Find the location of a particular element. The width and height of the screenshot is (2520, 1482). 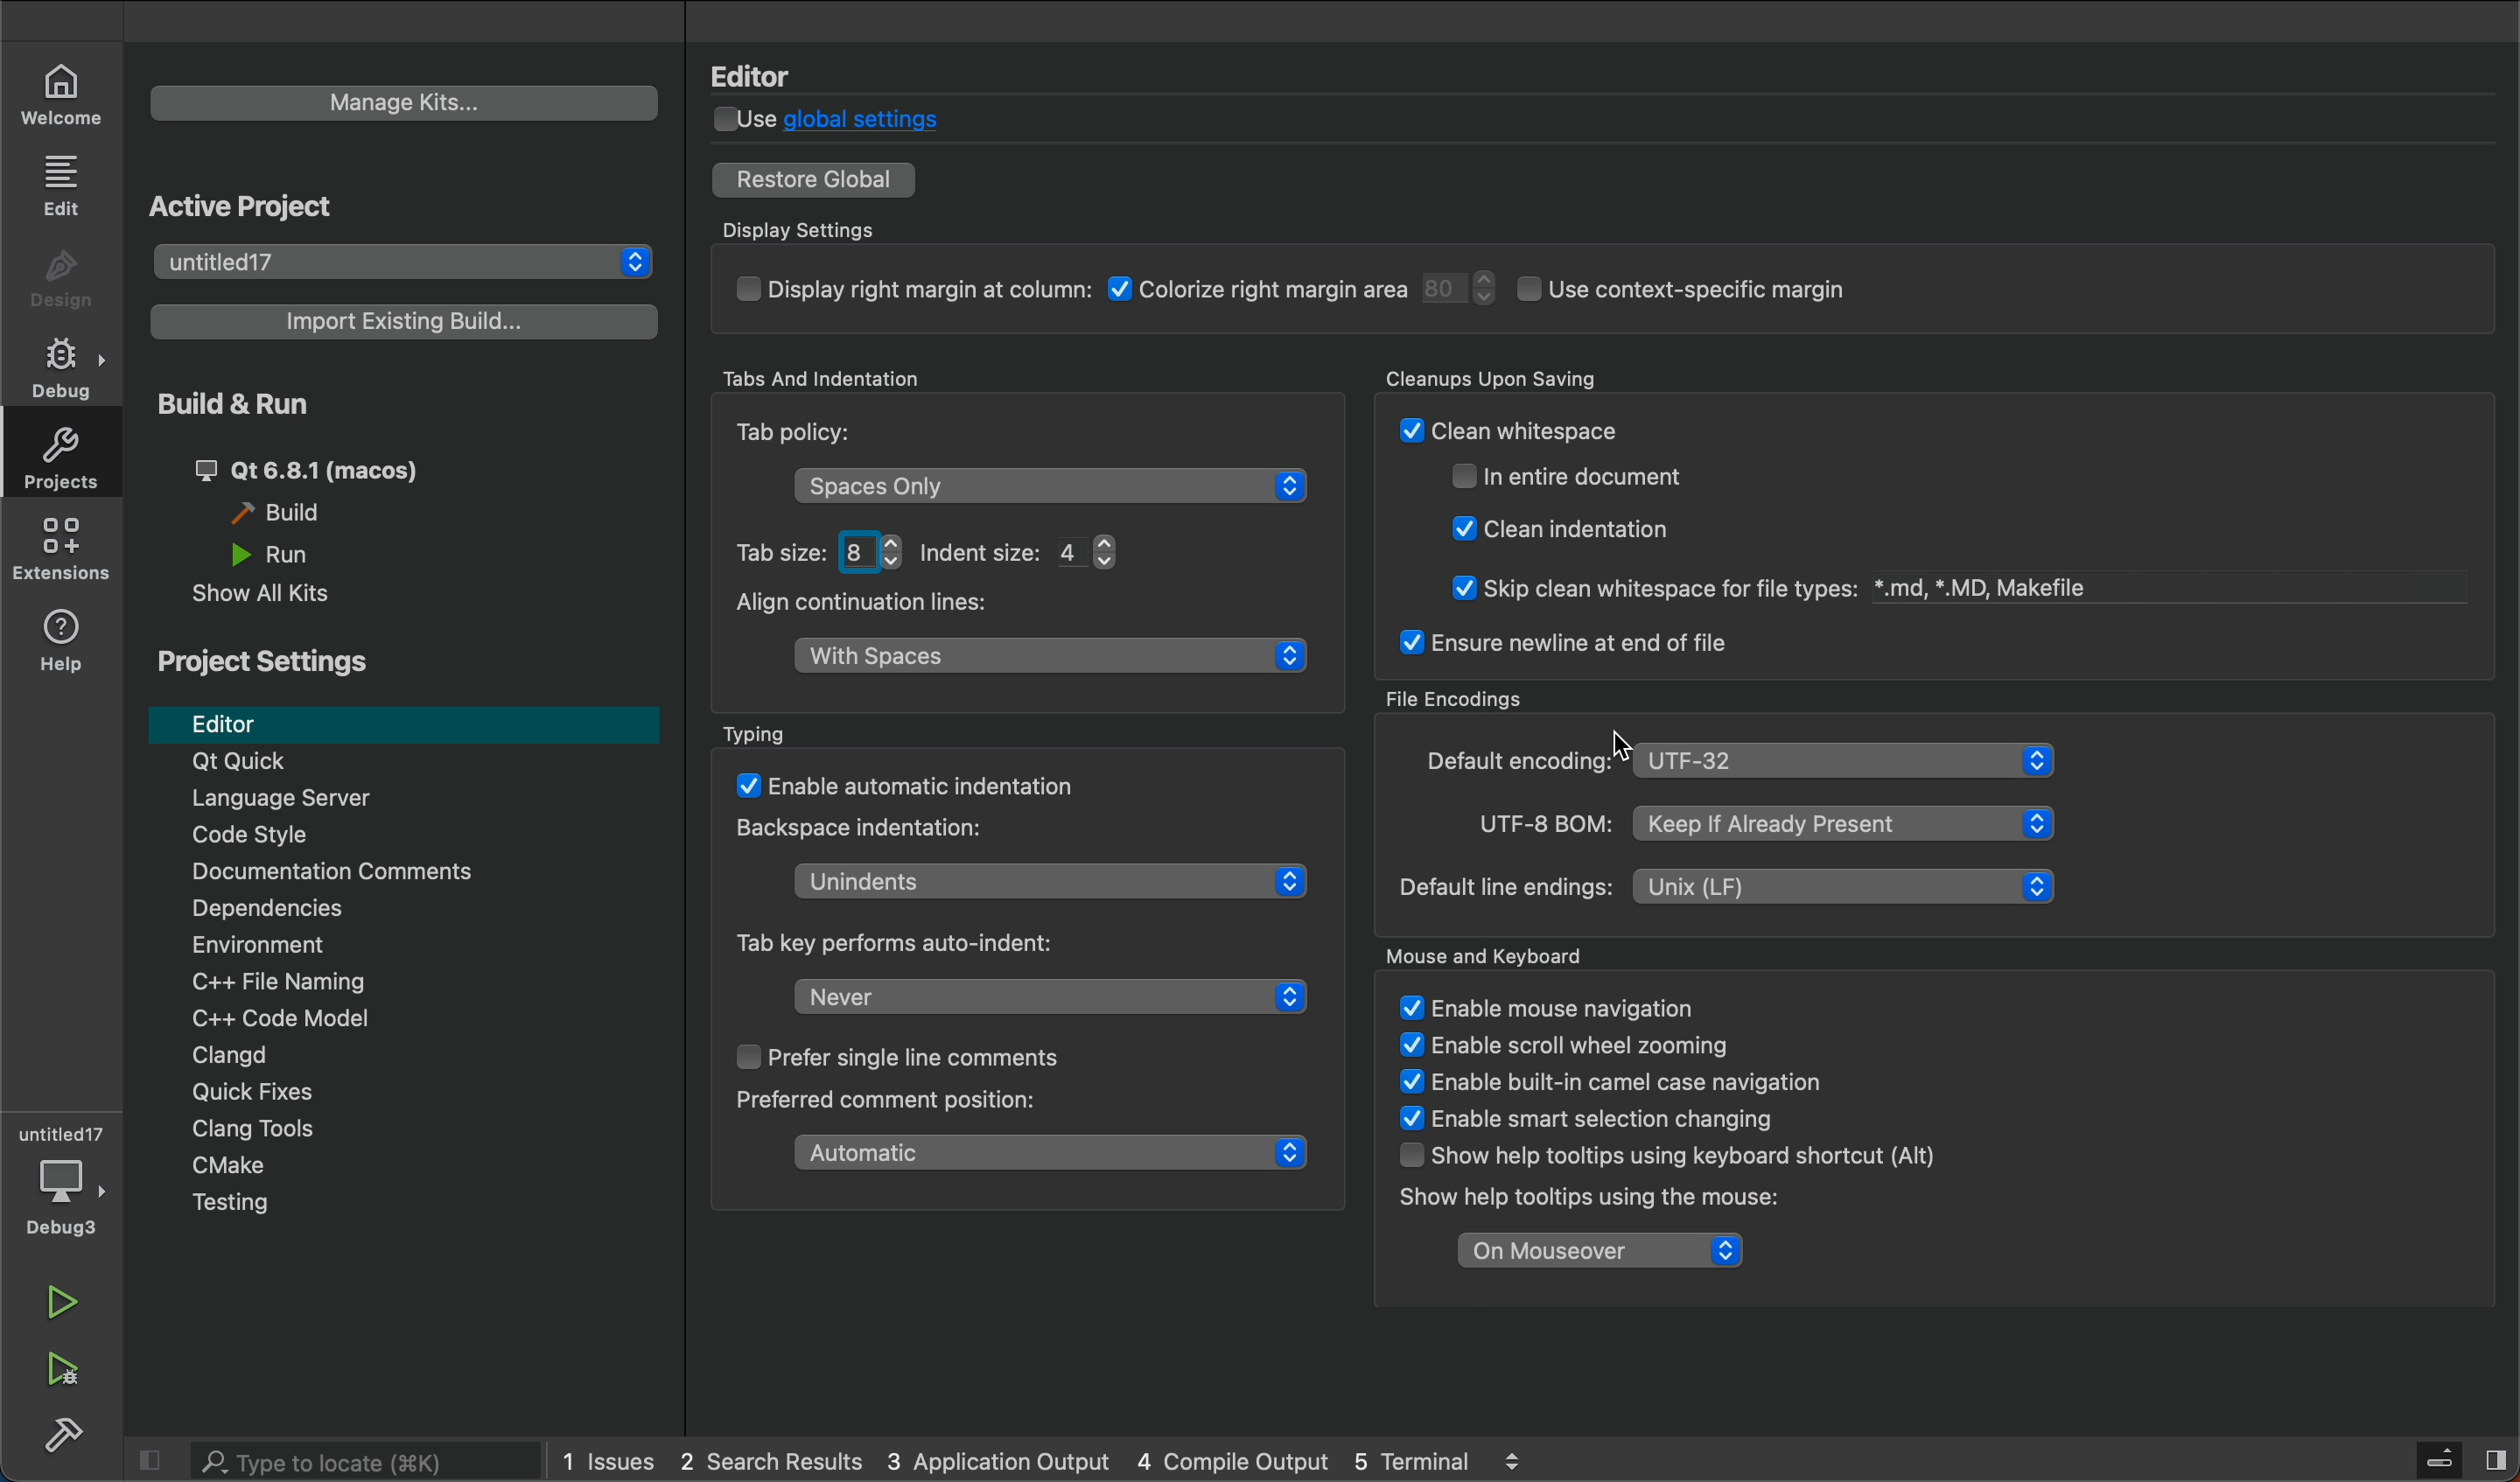

search is located at coordinates (345, 1459).